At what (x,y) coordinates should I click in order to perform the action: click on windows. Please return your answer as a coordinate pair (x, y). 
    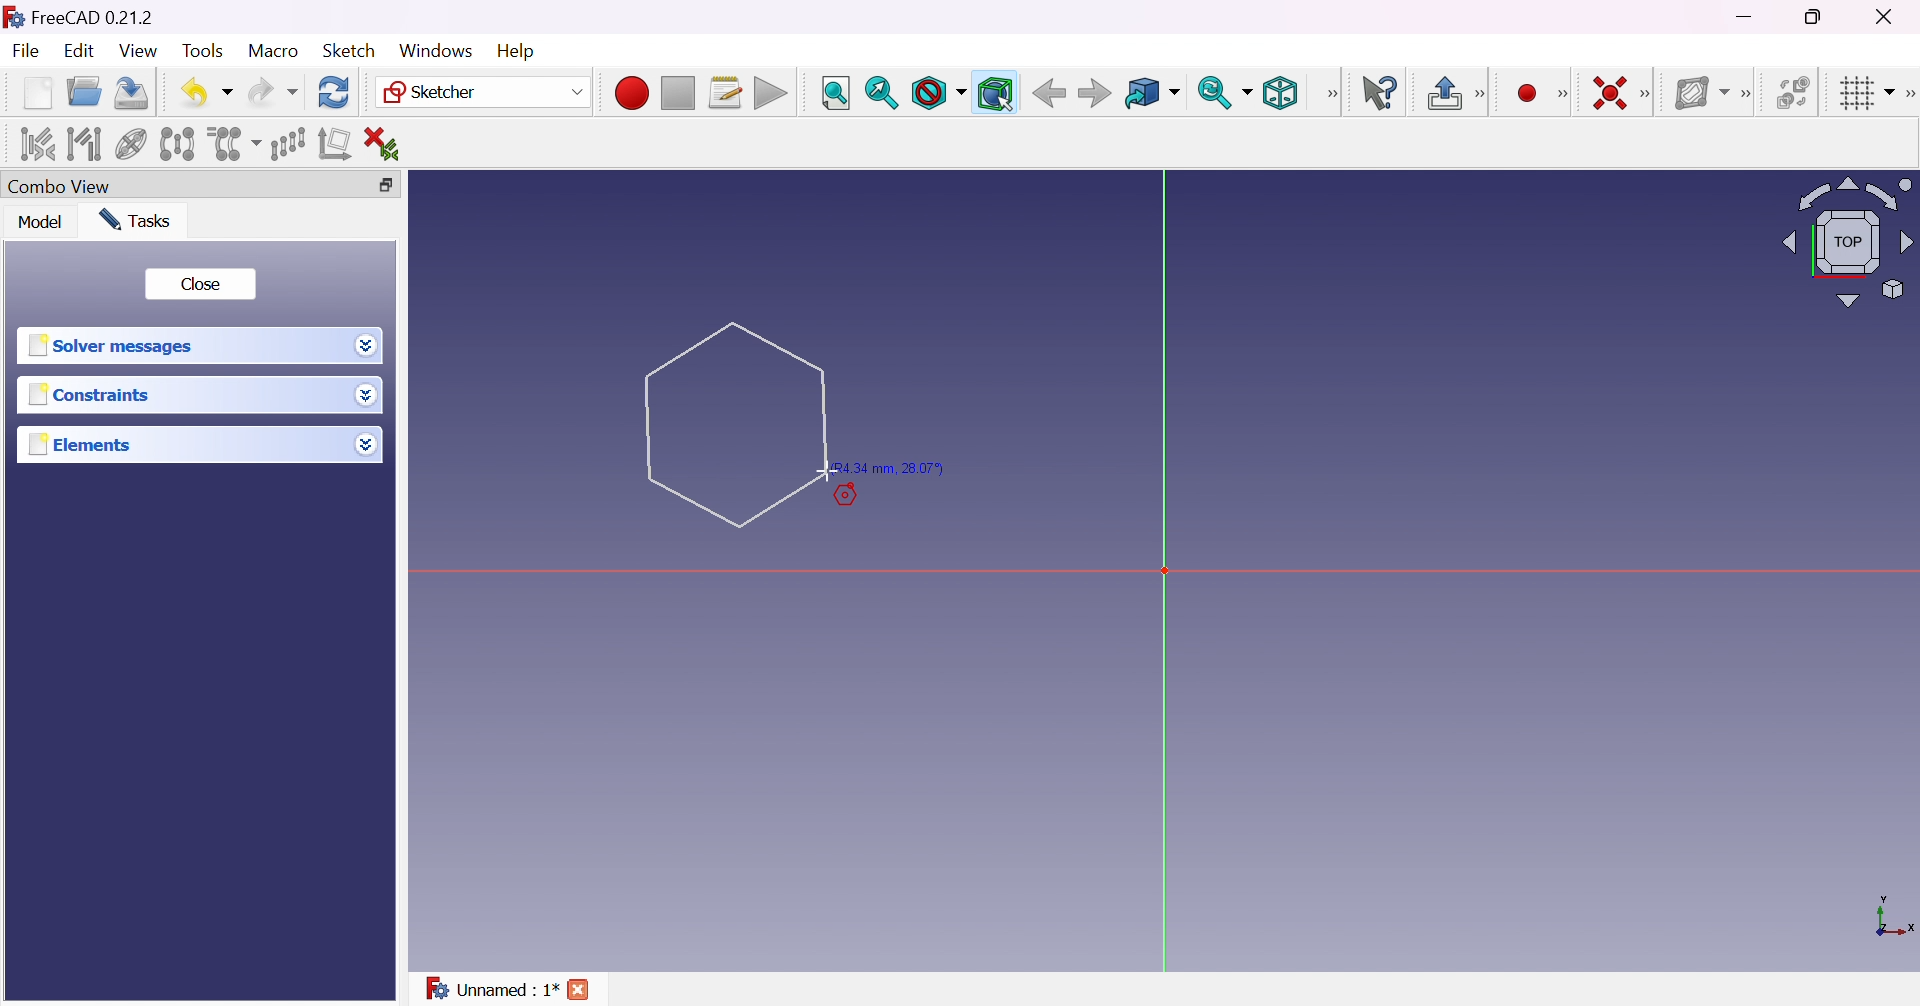
    Looking at the image, I should click on (436, 51).